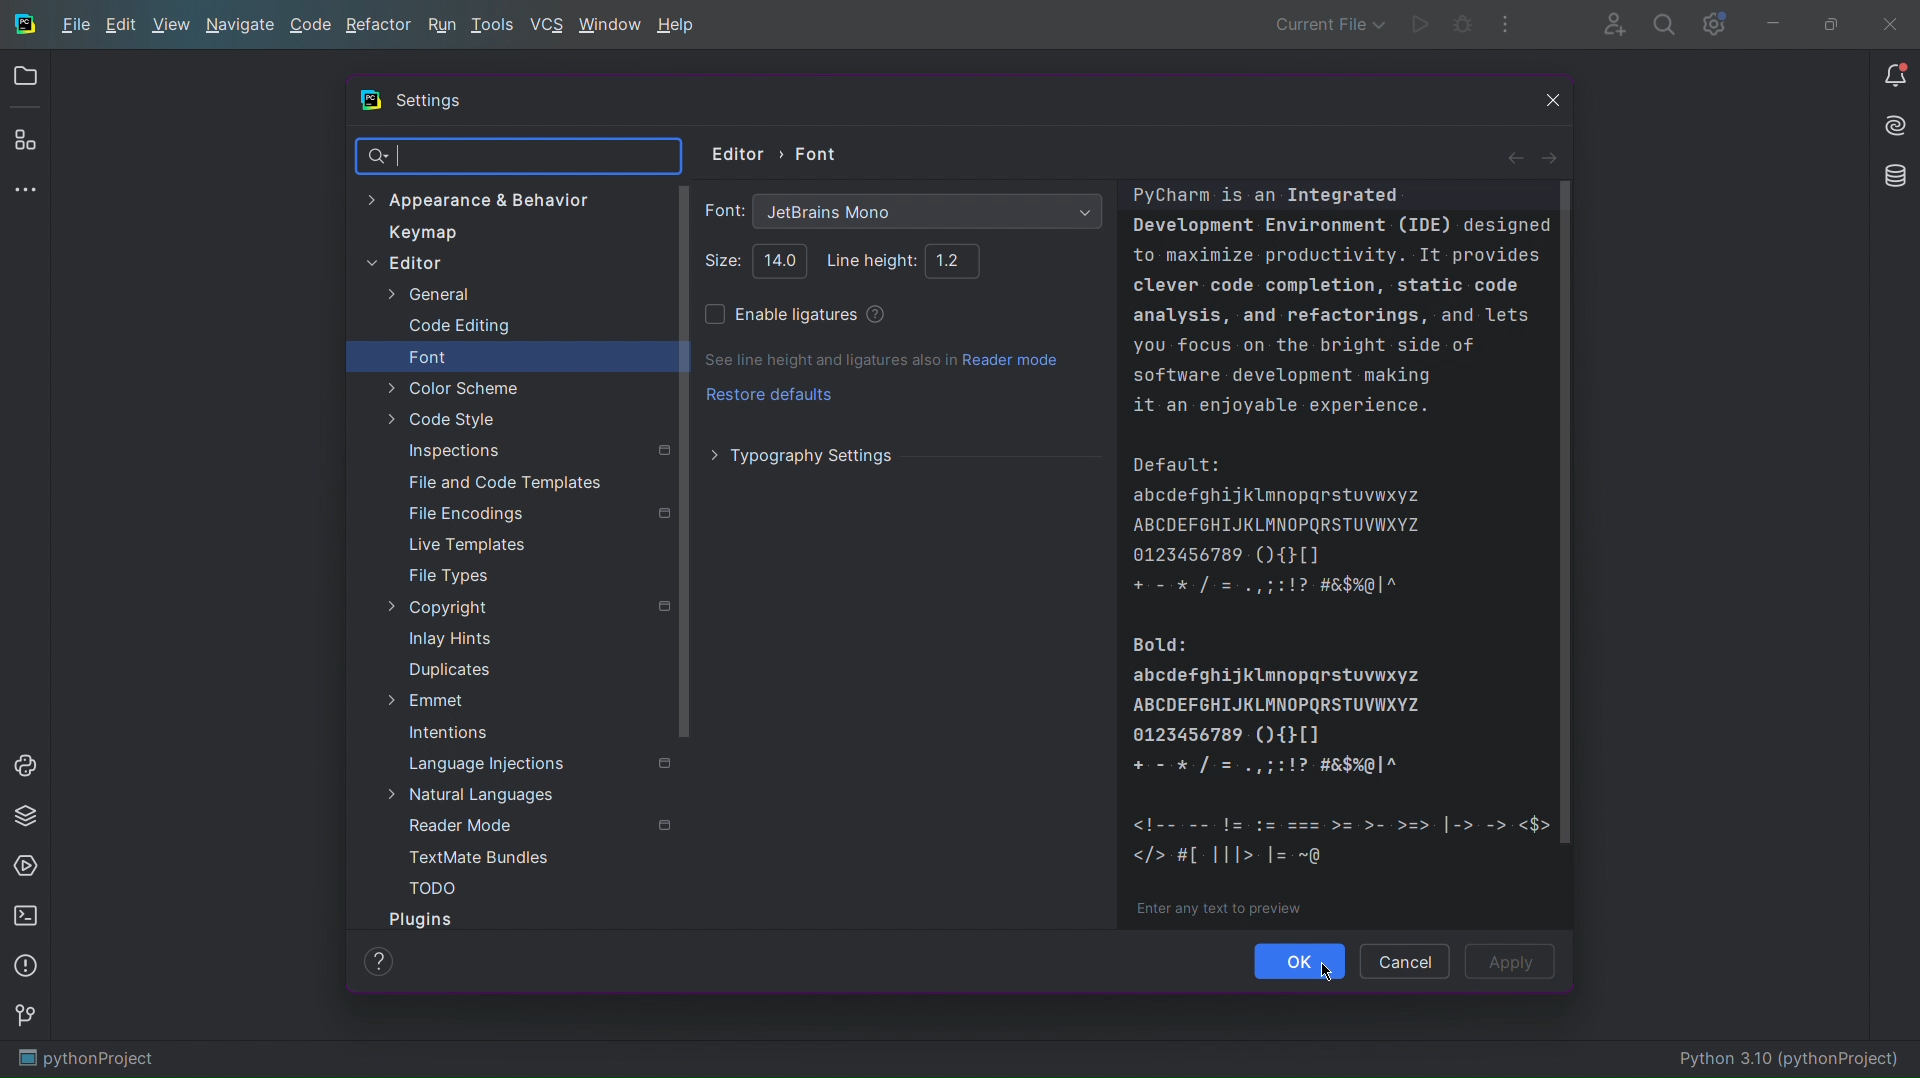  I want to click on Example, so click(1346, 557).